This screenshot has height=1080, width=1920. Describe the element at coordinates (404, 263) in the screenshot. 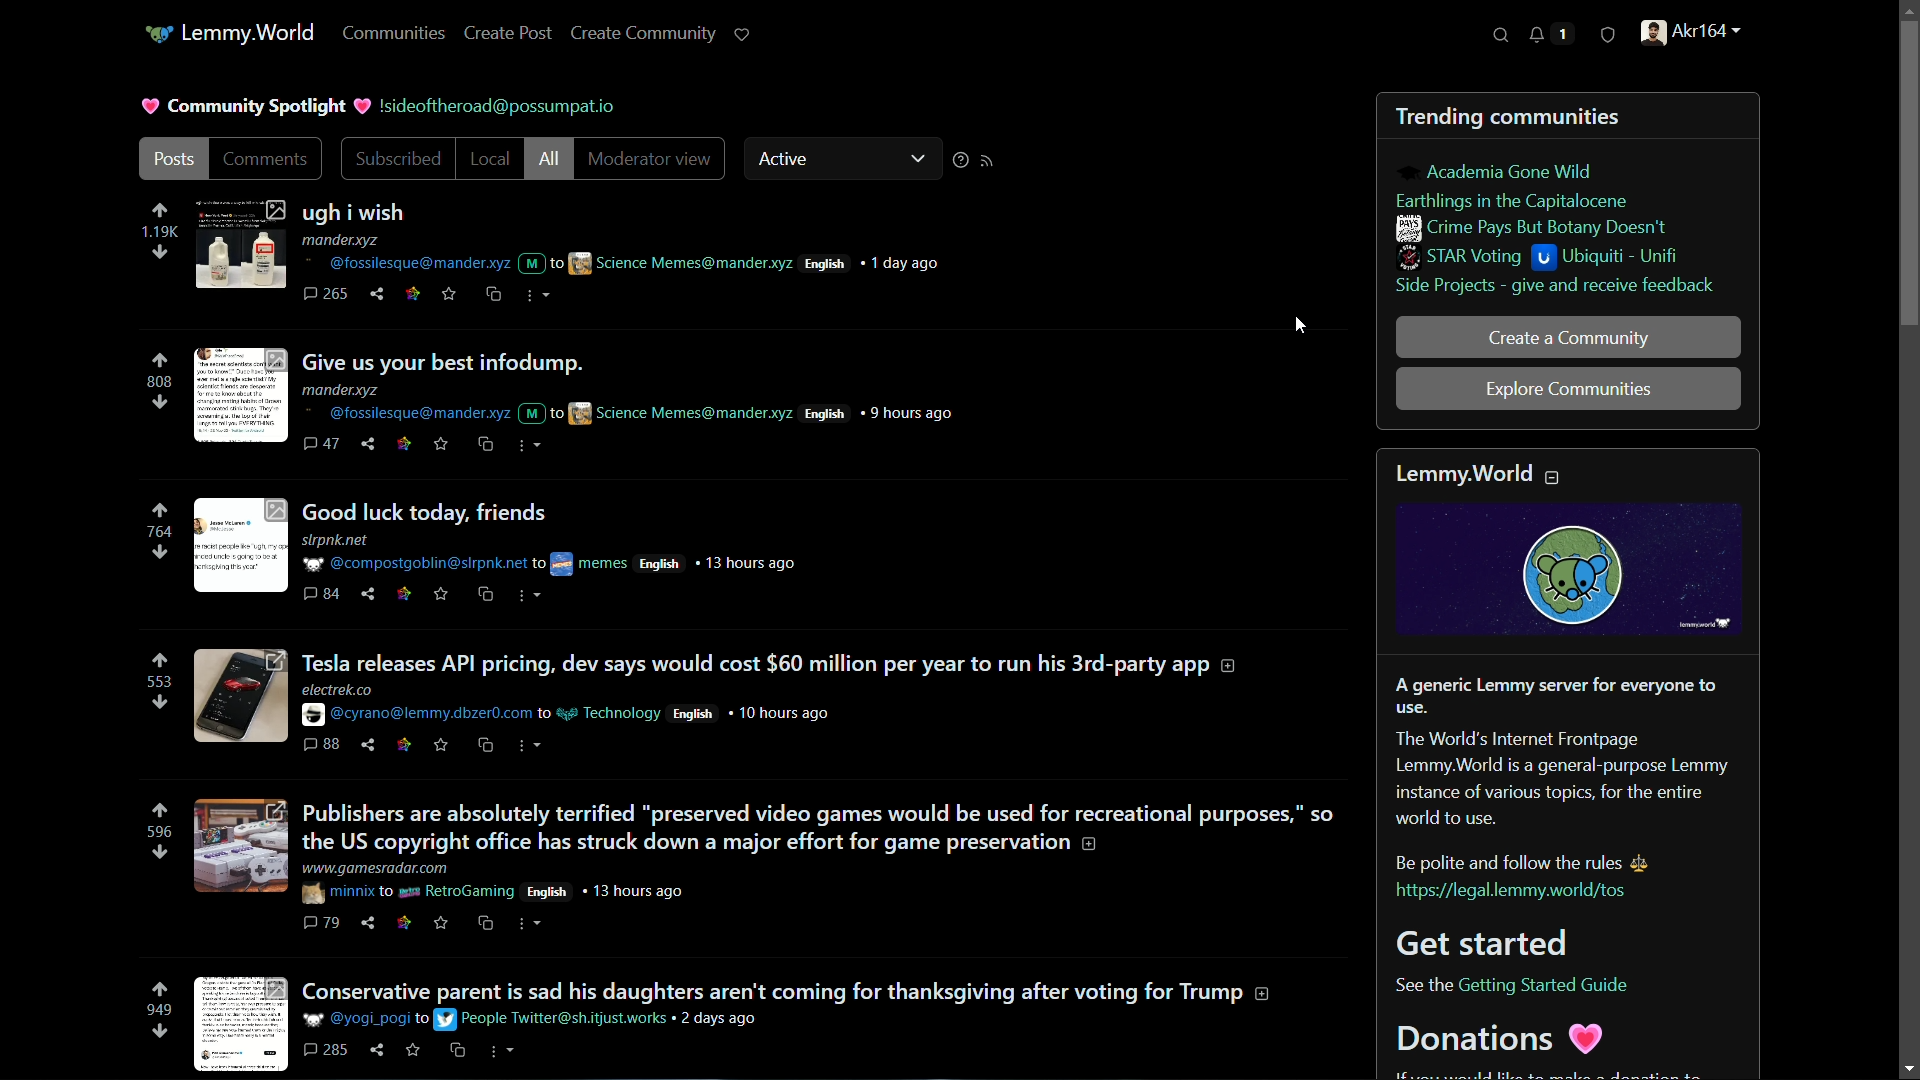

I see `@fossilesque@mander.xyz` at that location.